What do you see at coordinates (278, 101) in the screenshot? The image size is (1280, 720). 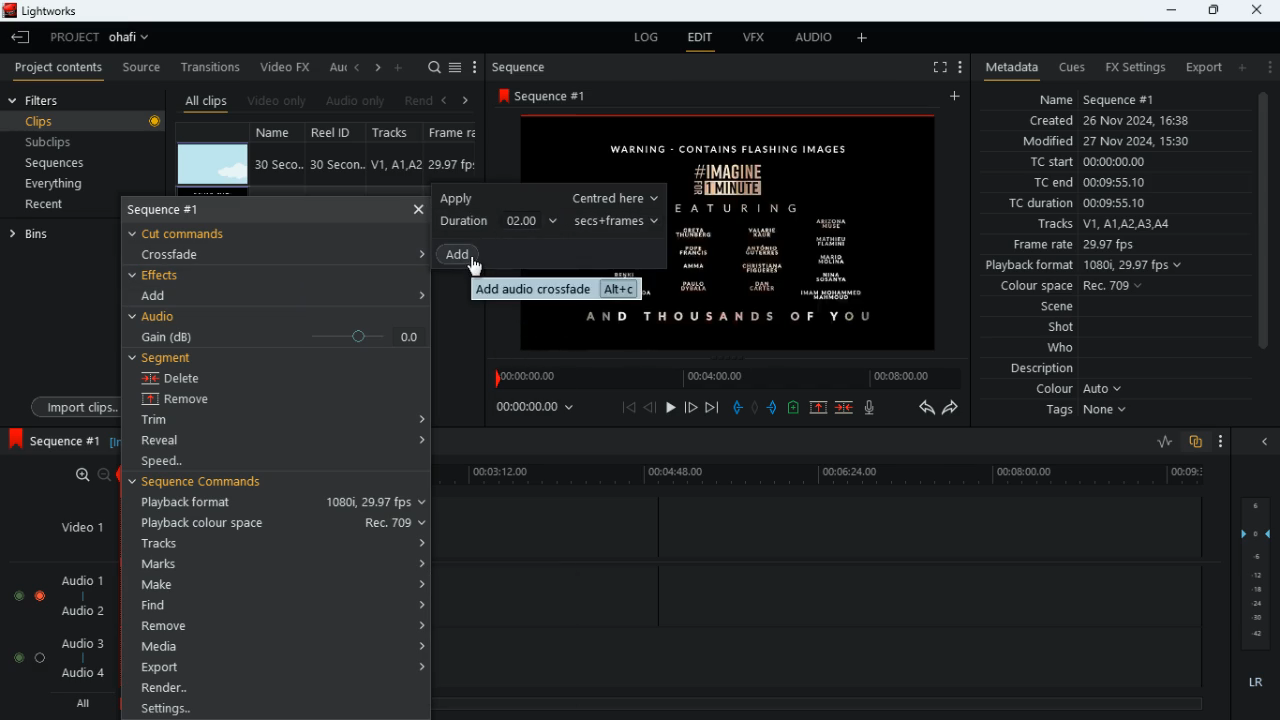 I see `video only` at bounding box center [278, 101].